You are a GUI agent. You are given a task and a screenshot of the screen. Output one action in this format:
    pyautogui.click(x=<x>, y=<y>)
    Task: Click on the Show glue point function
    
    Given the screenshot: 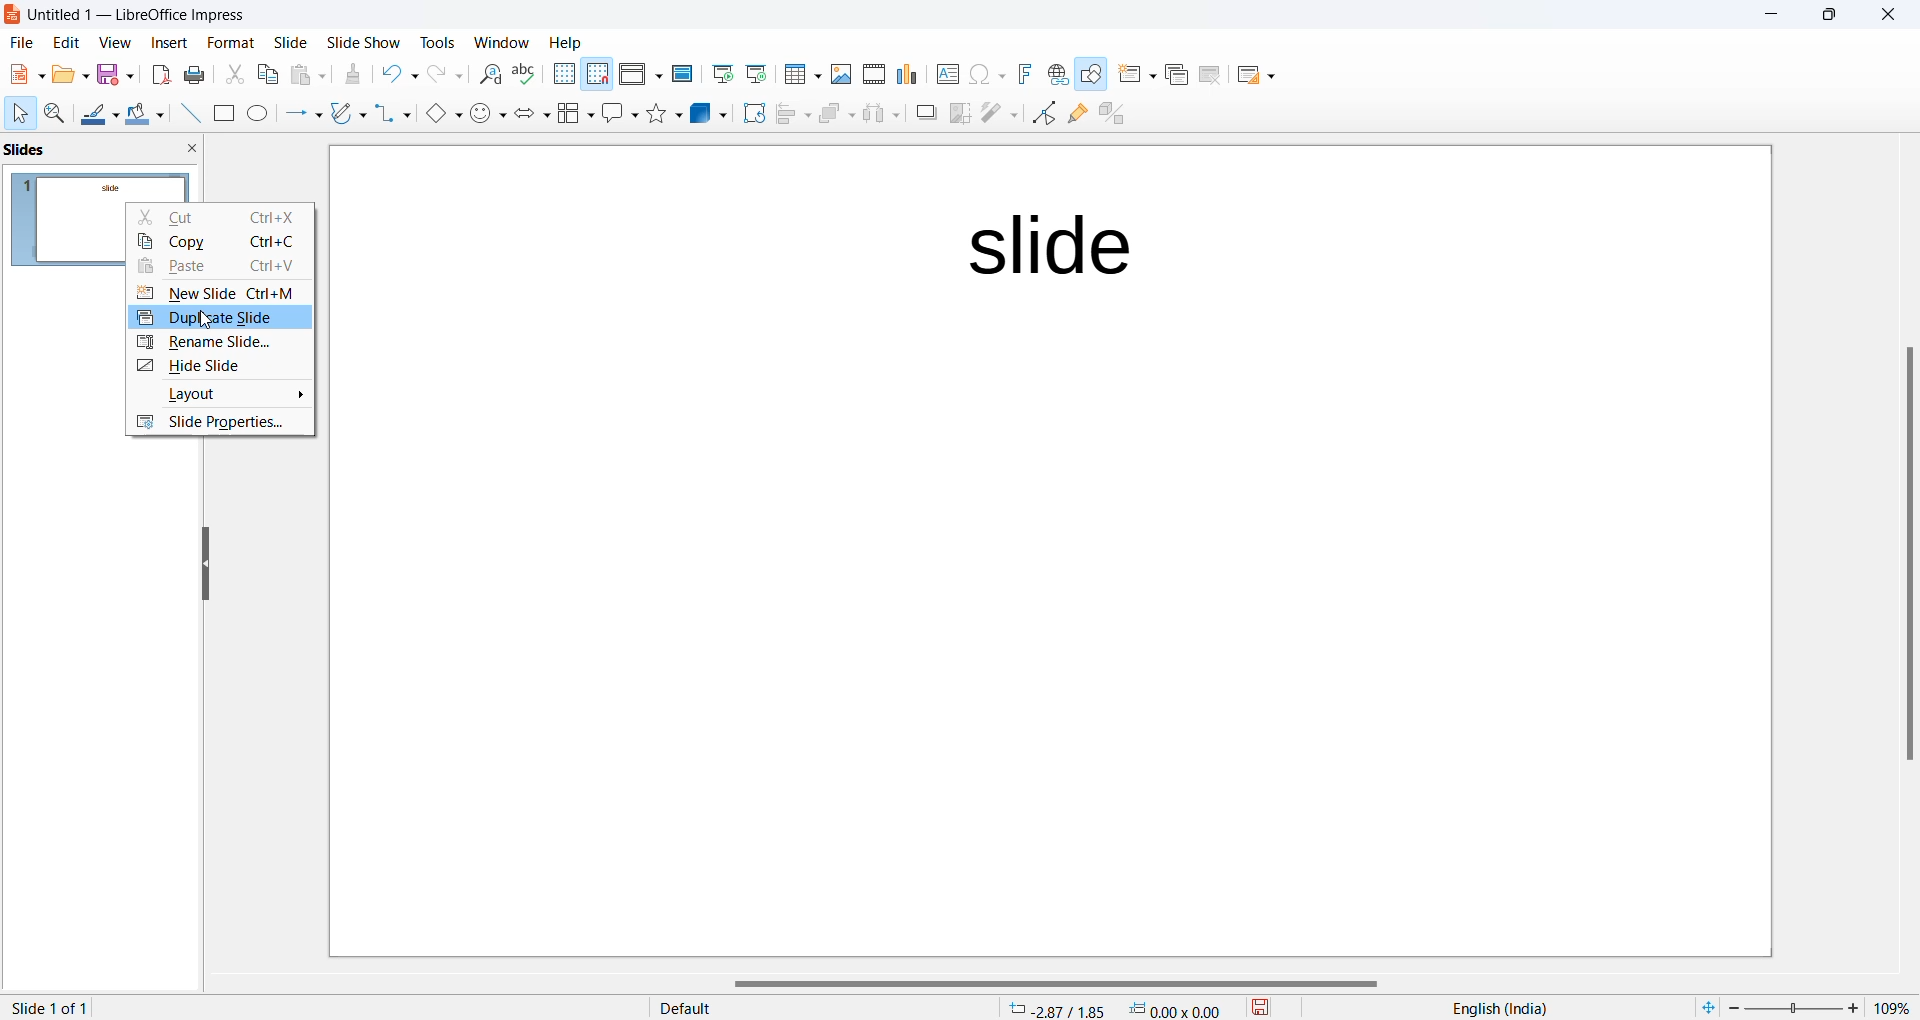 What is the action you would take?
    pyautogui.click(x=1076, y=114)
    